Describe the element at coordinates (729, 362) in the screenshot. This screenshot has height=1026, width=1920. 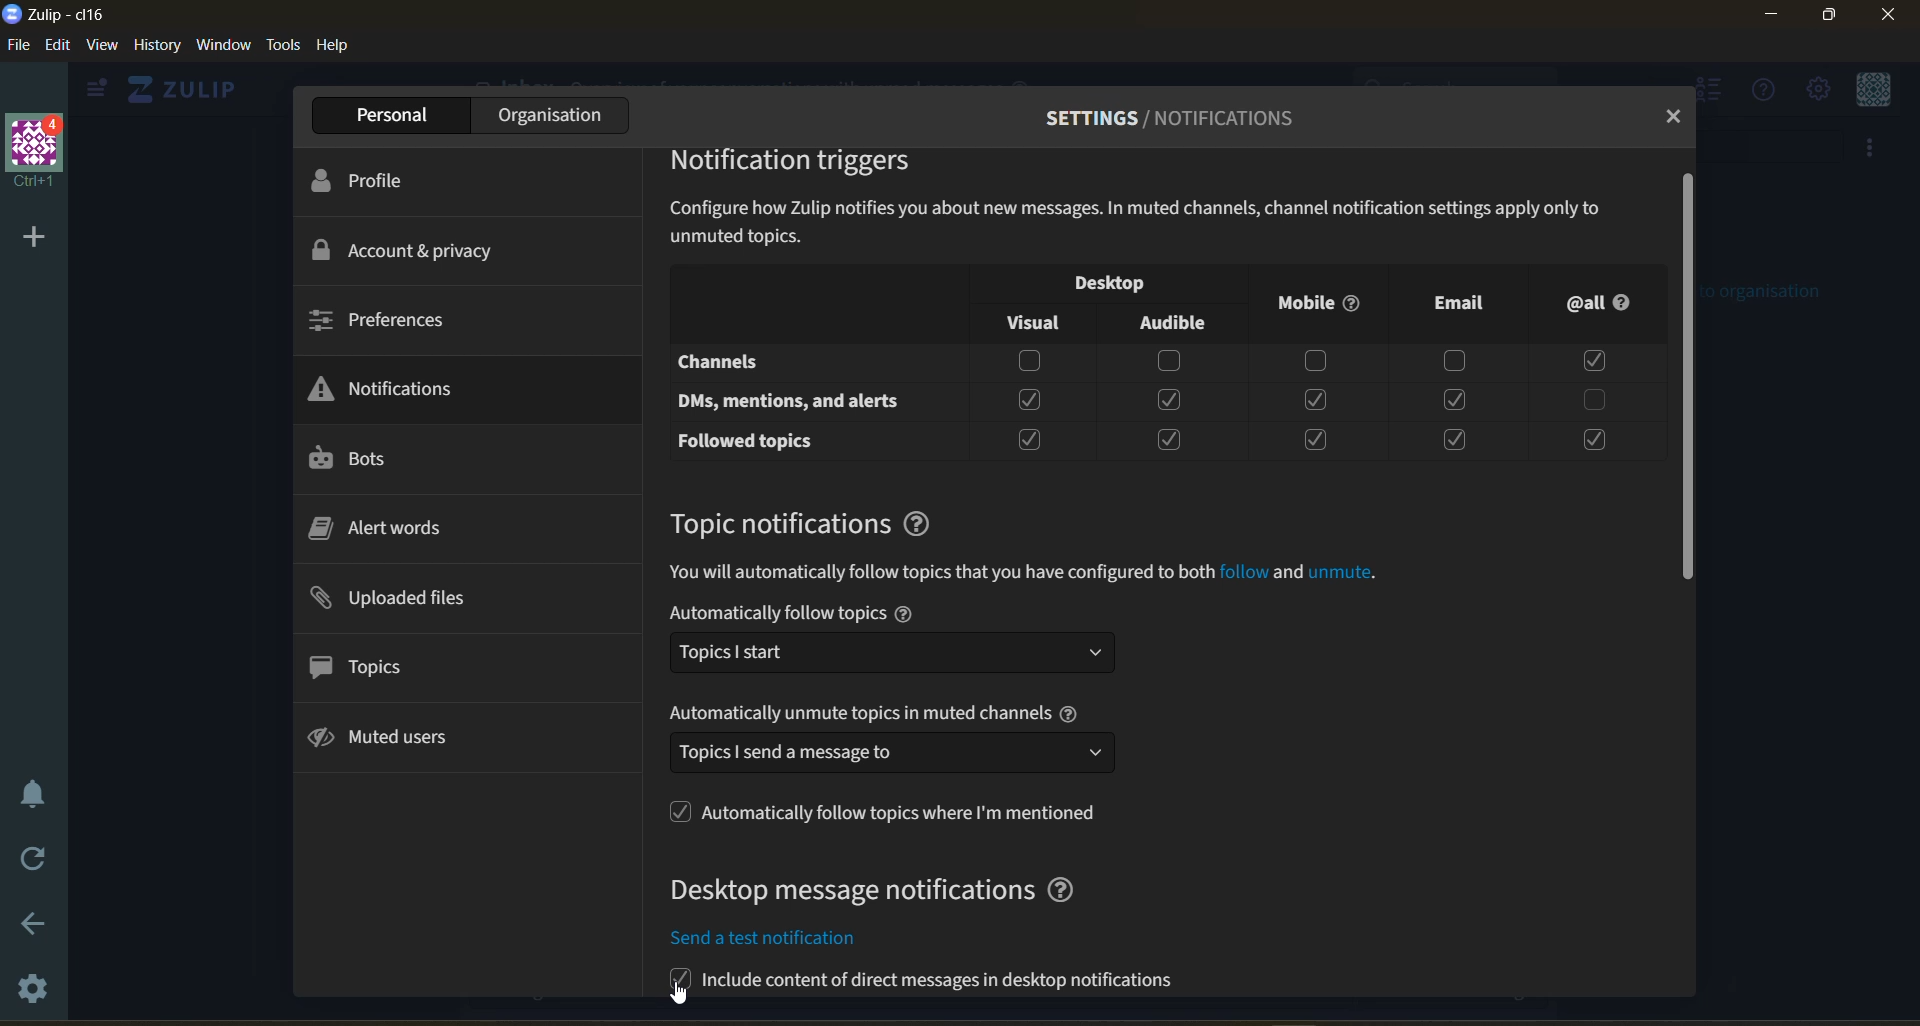
I see `Channels` at that location.